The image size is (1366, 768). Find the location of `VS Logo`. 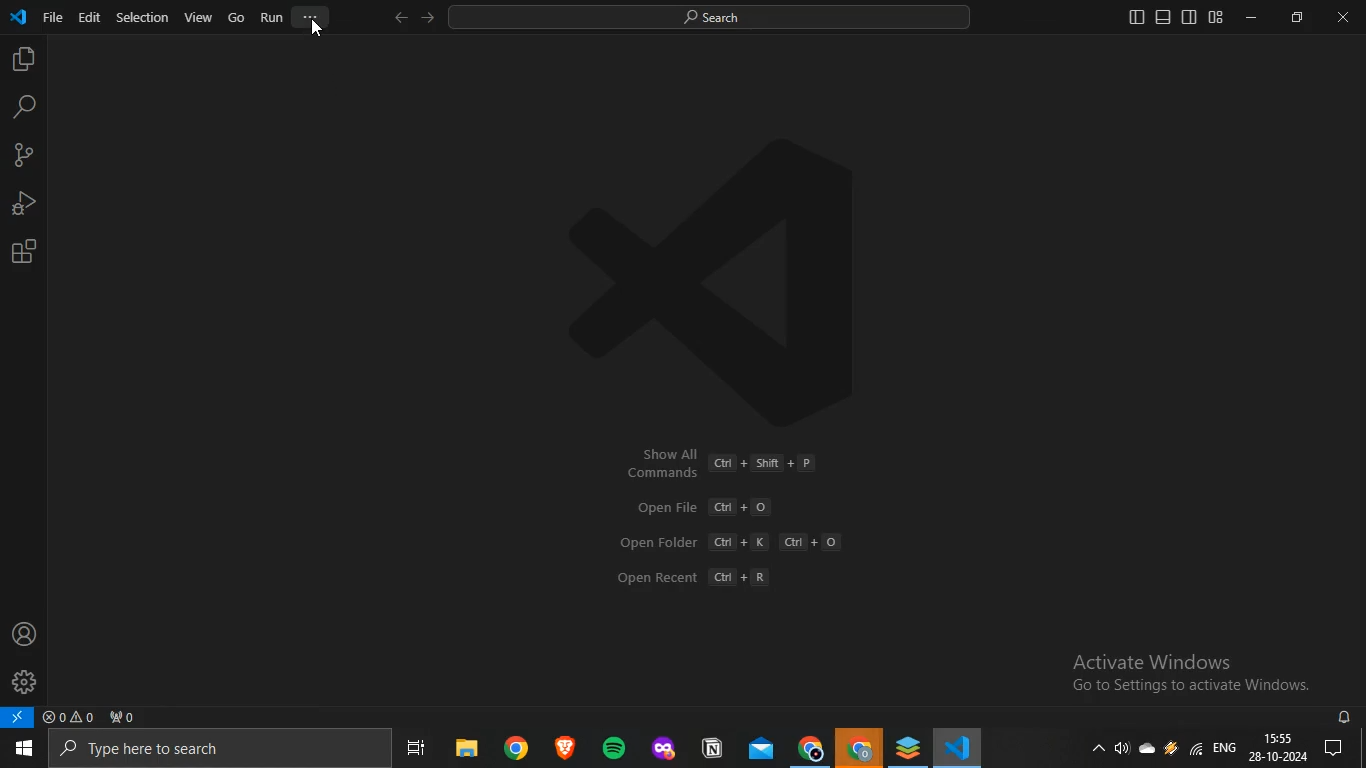

VS Logo is located at coordinates (766, 263).